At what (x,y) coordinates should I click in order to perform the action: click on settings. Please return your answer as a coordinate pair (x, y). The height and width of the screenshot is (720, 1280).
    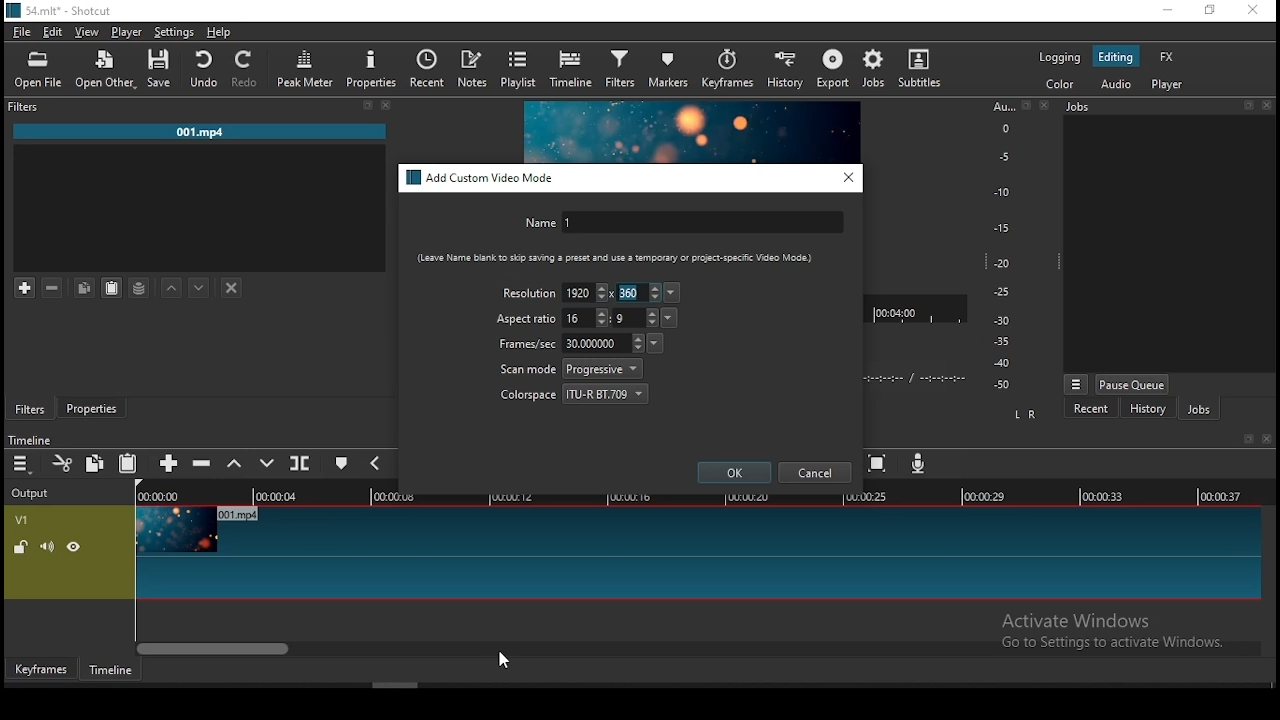
    Looking at the image, I should click on (171, 32).